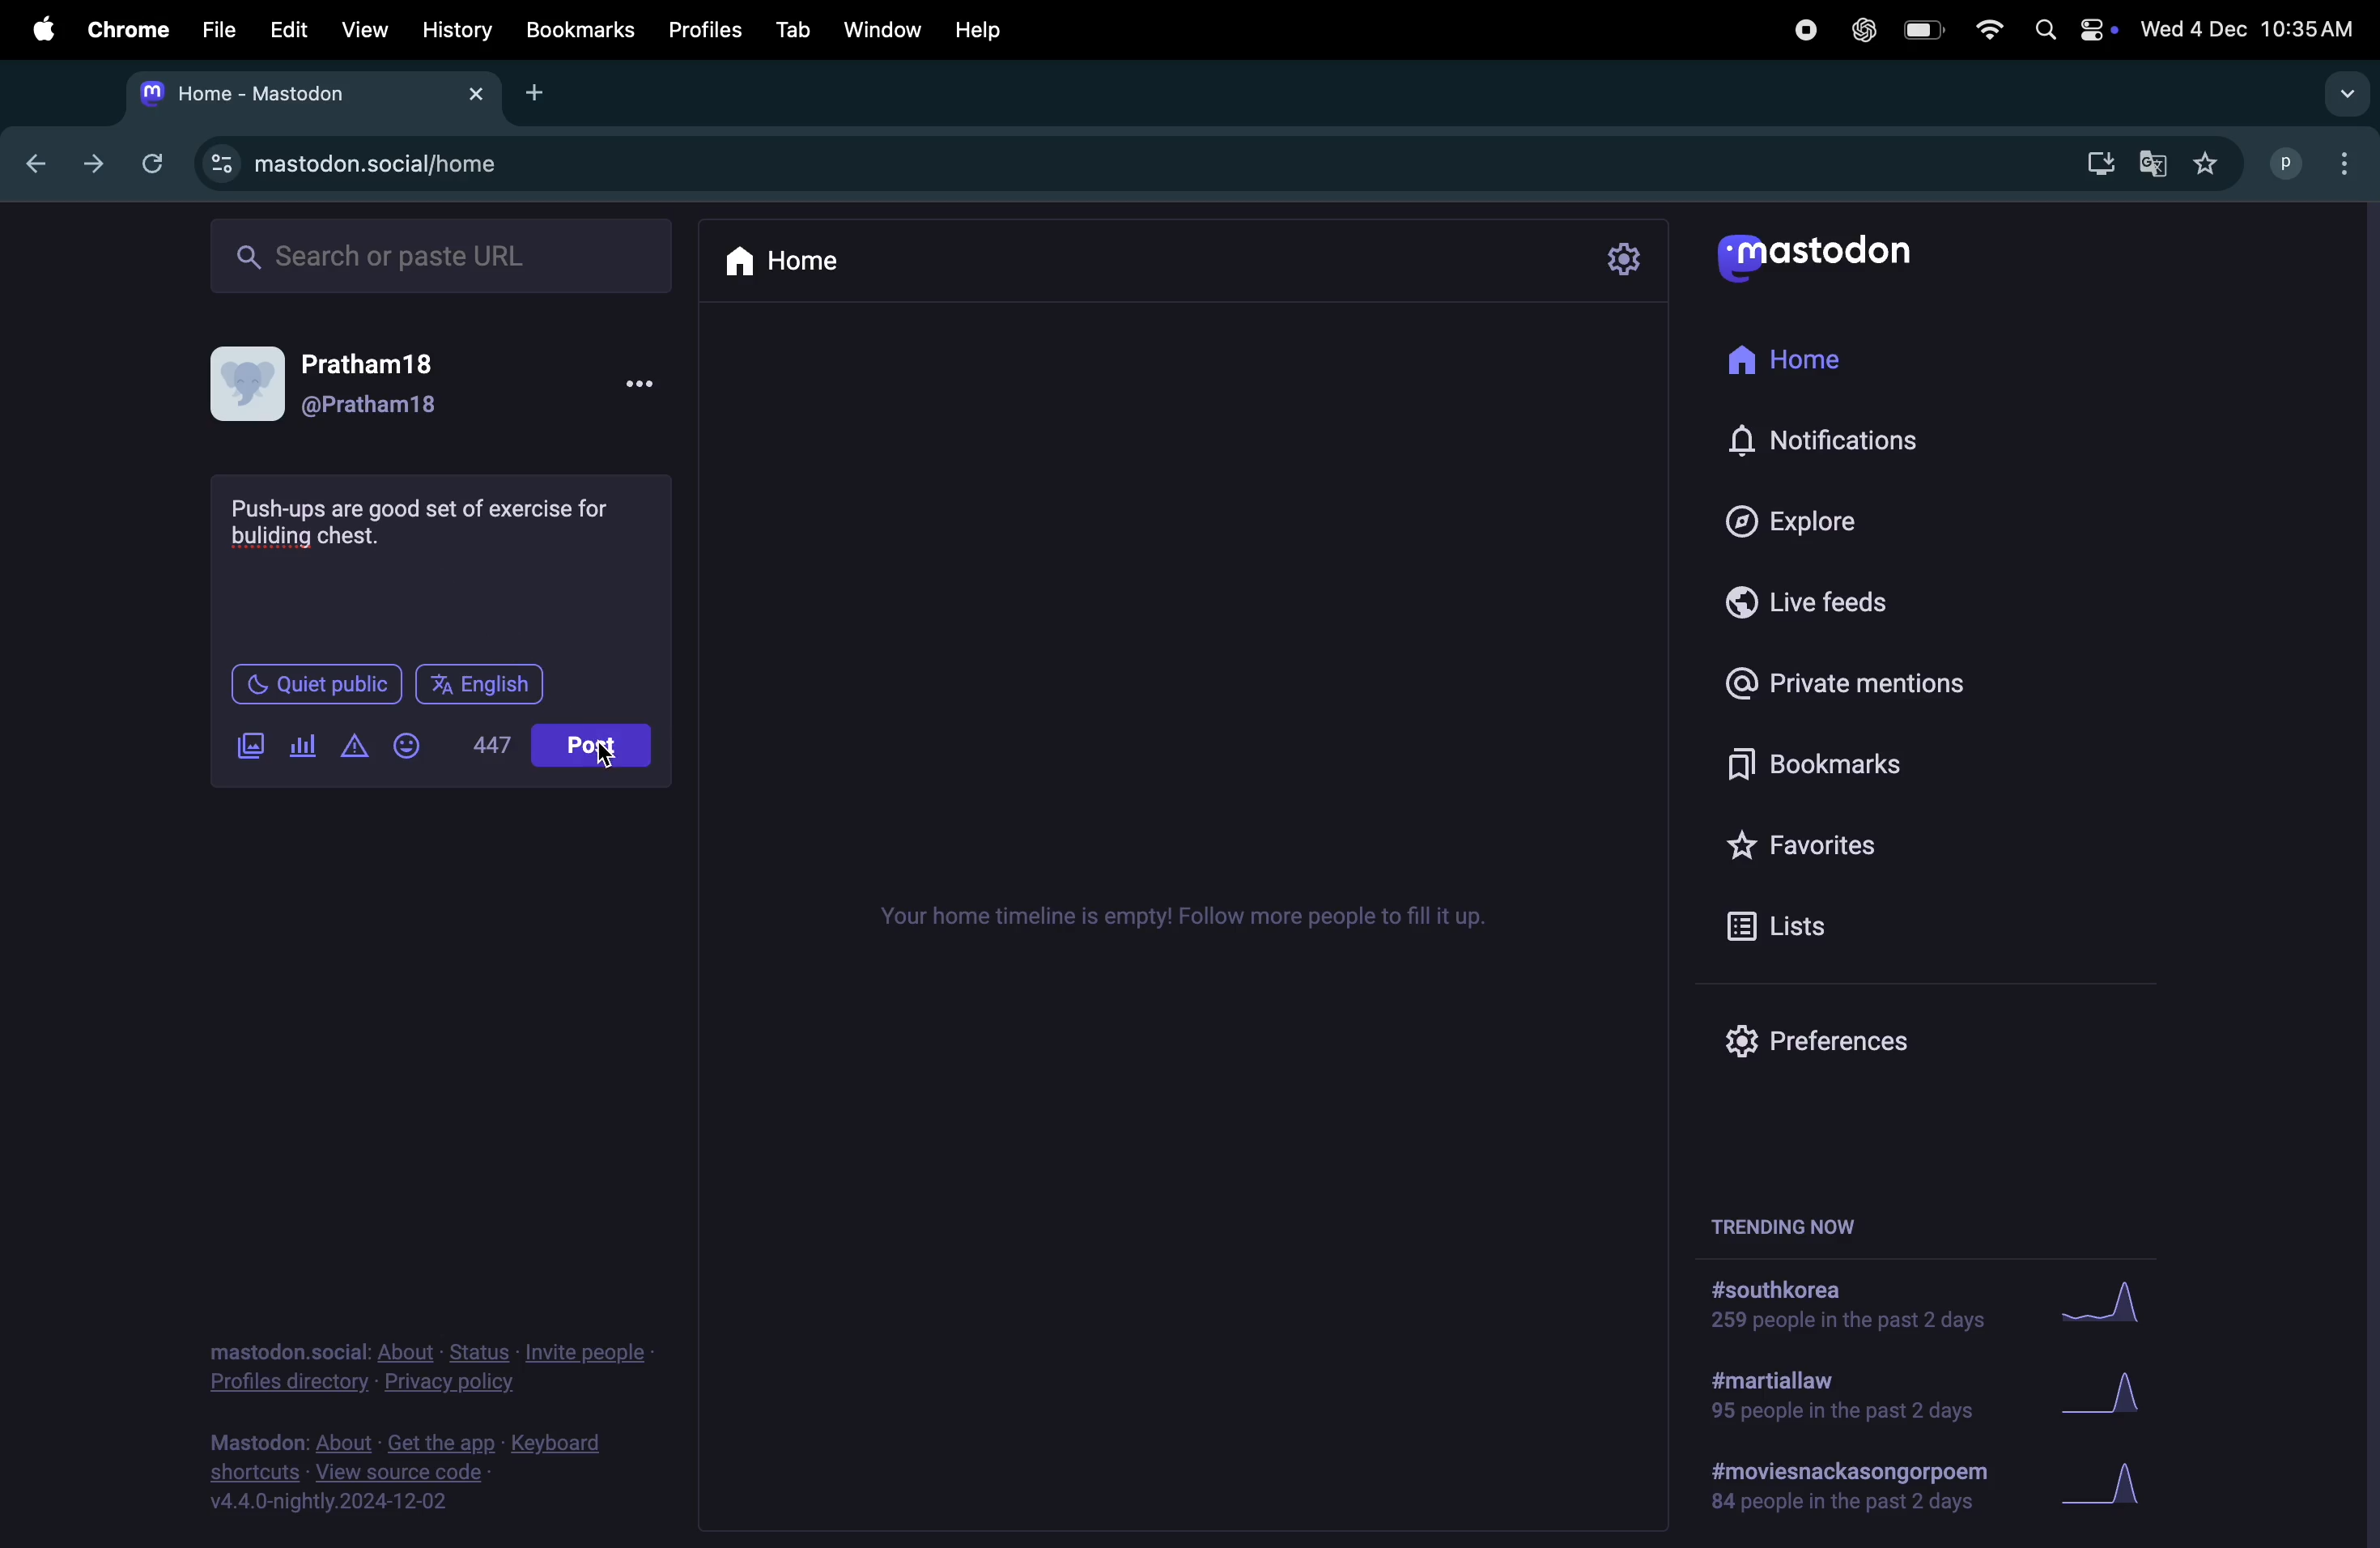 Image resolution: width=2380 pixels, height=1548 pixels. I want to click on Edit, so click(291, 29).